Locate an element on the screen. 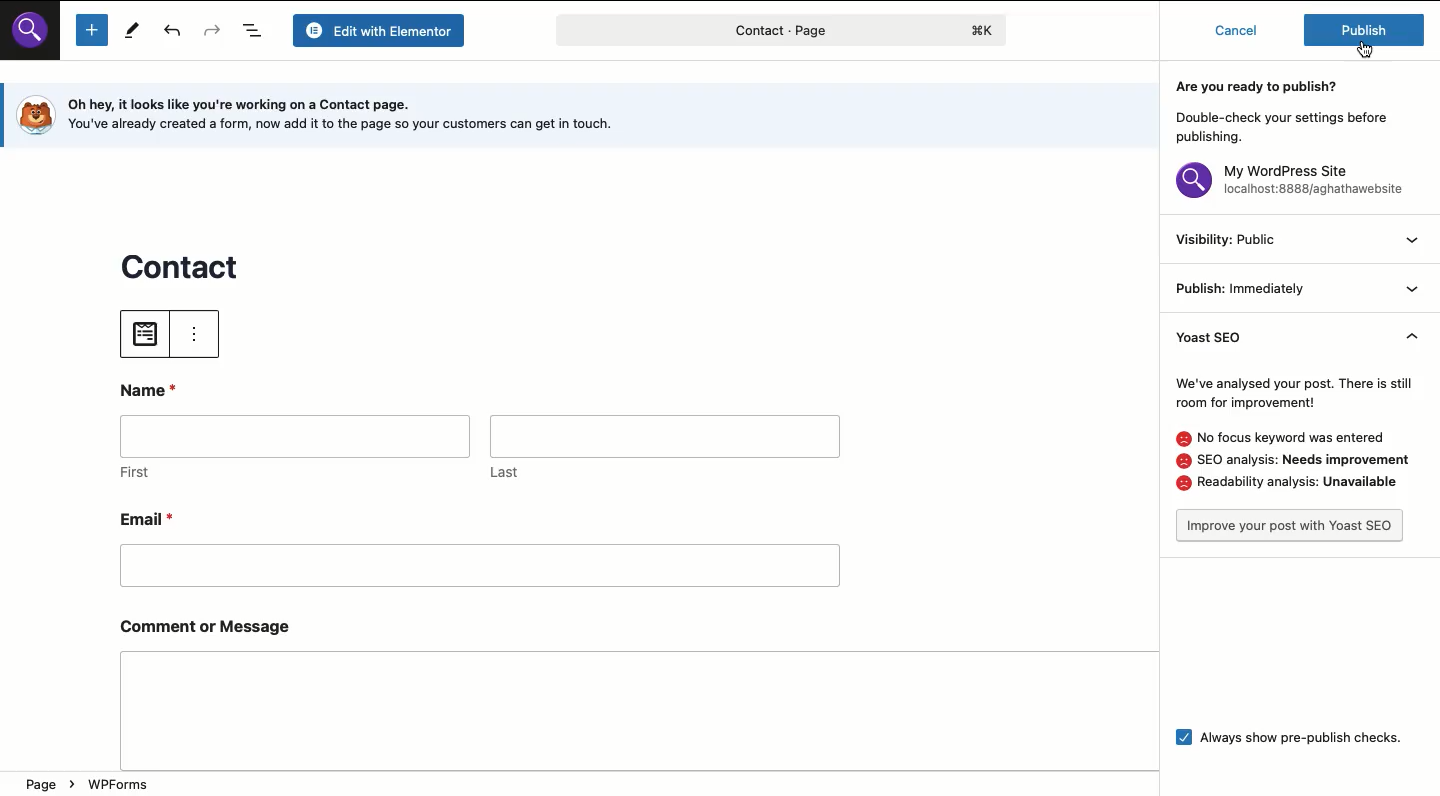 This screenshot has height=796, width=1440. Comment or message is located at coordinates (618, 703).